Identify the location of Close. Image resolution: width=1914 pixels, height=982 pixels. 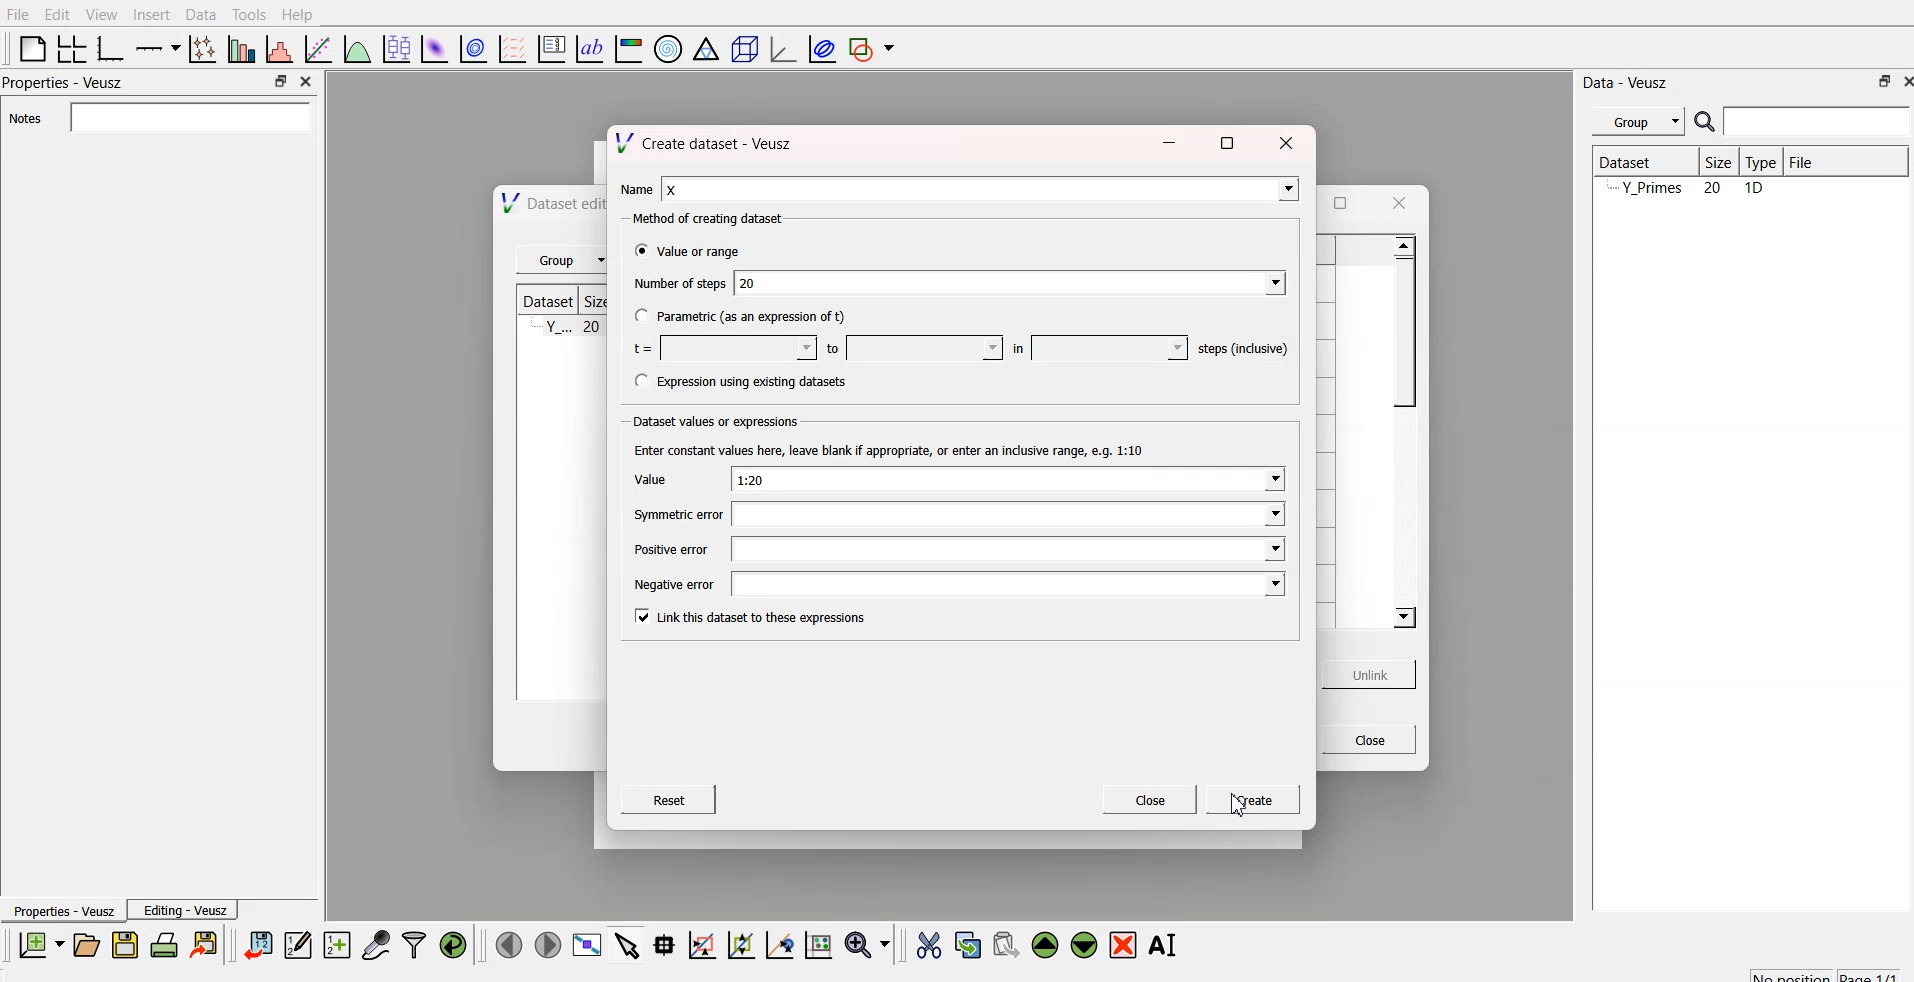
(1367, 741).